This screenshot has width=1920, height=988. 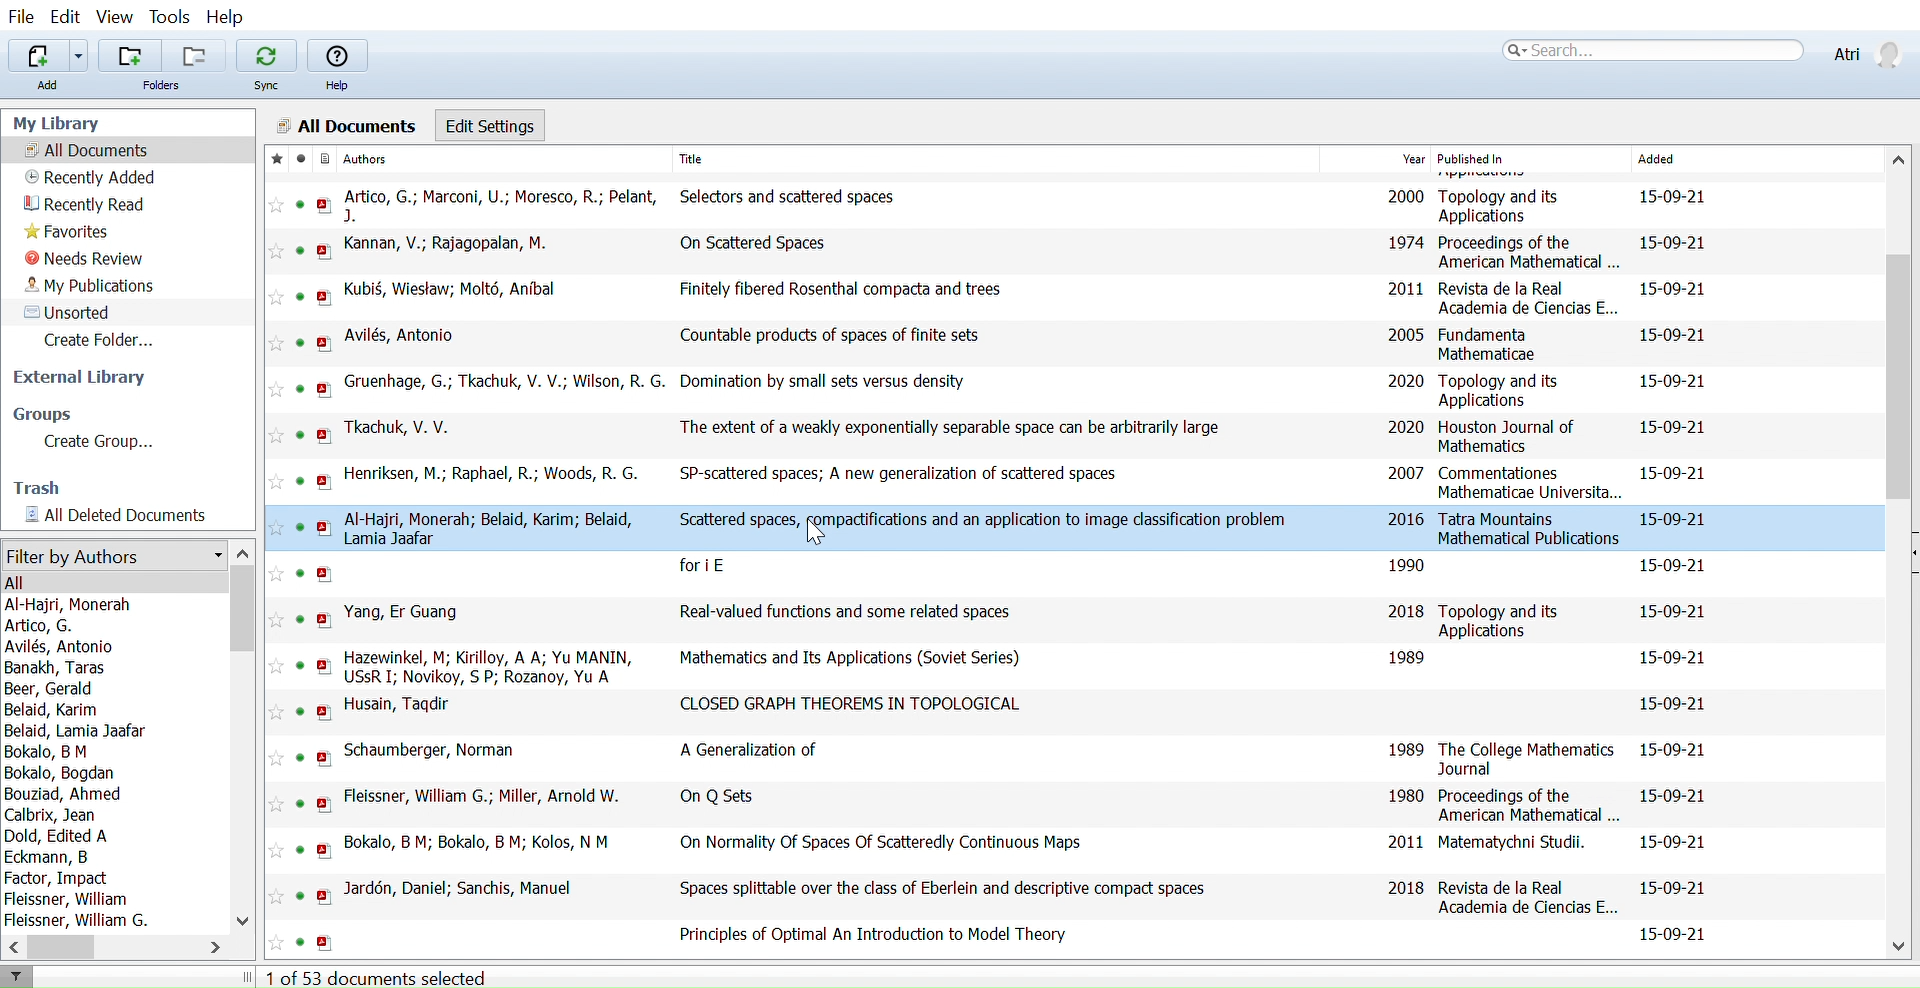 I want to click on Status, so click(x=302, y=205).